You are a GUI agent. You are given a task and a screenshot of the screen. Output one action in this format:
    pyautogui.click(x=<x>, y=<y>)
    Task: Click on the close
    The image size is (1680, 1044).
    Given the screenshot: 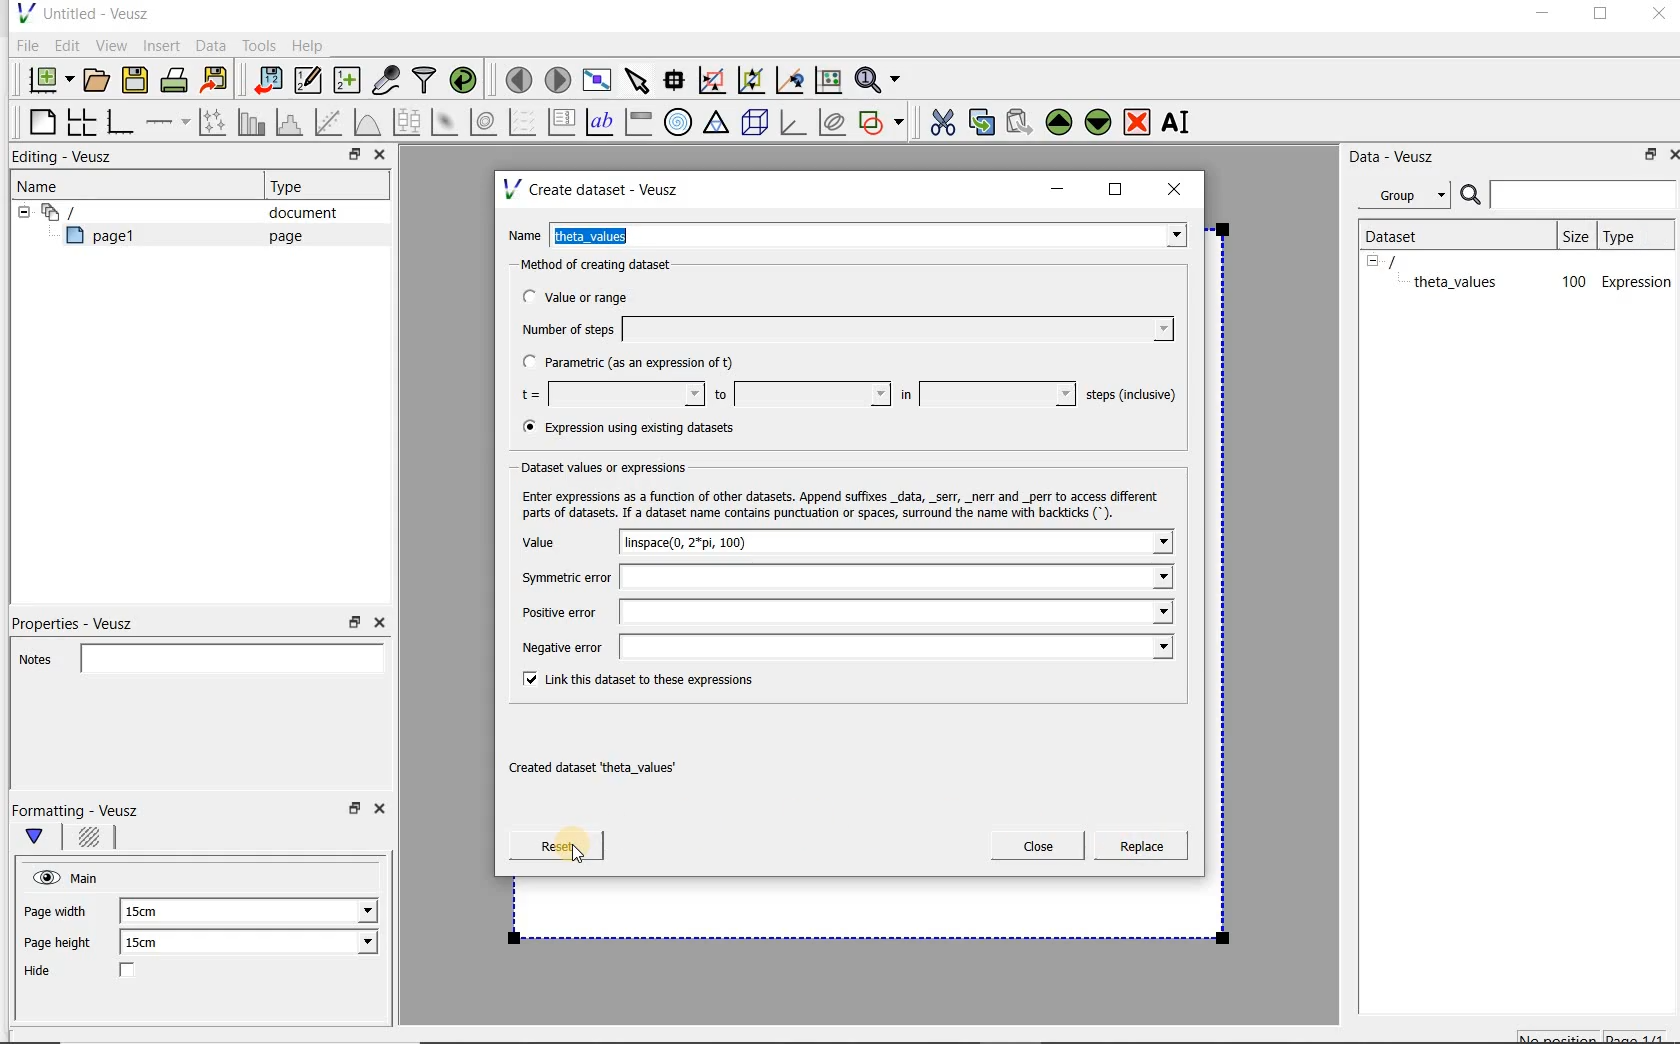 What is the action you would take?
    pyautogui.click(x=1181, y=188)
    